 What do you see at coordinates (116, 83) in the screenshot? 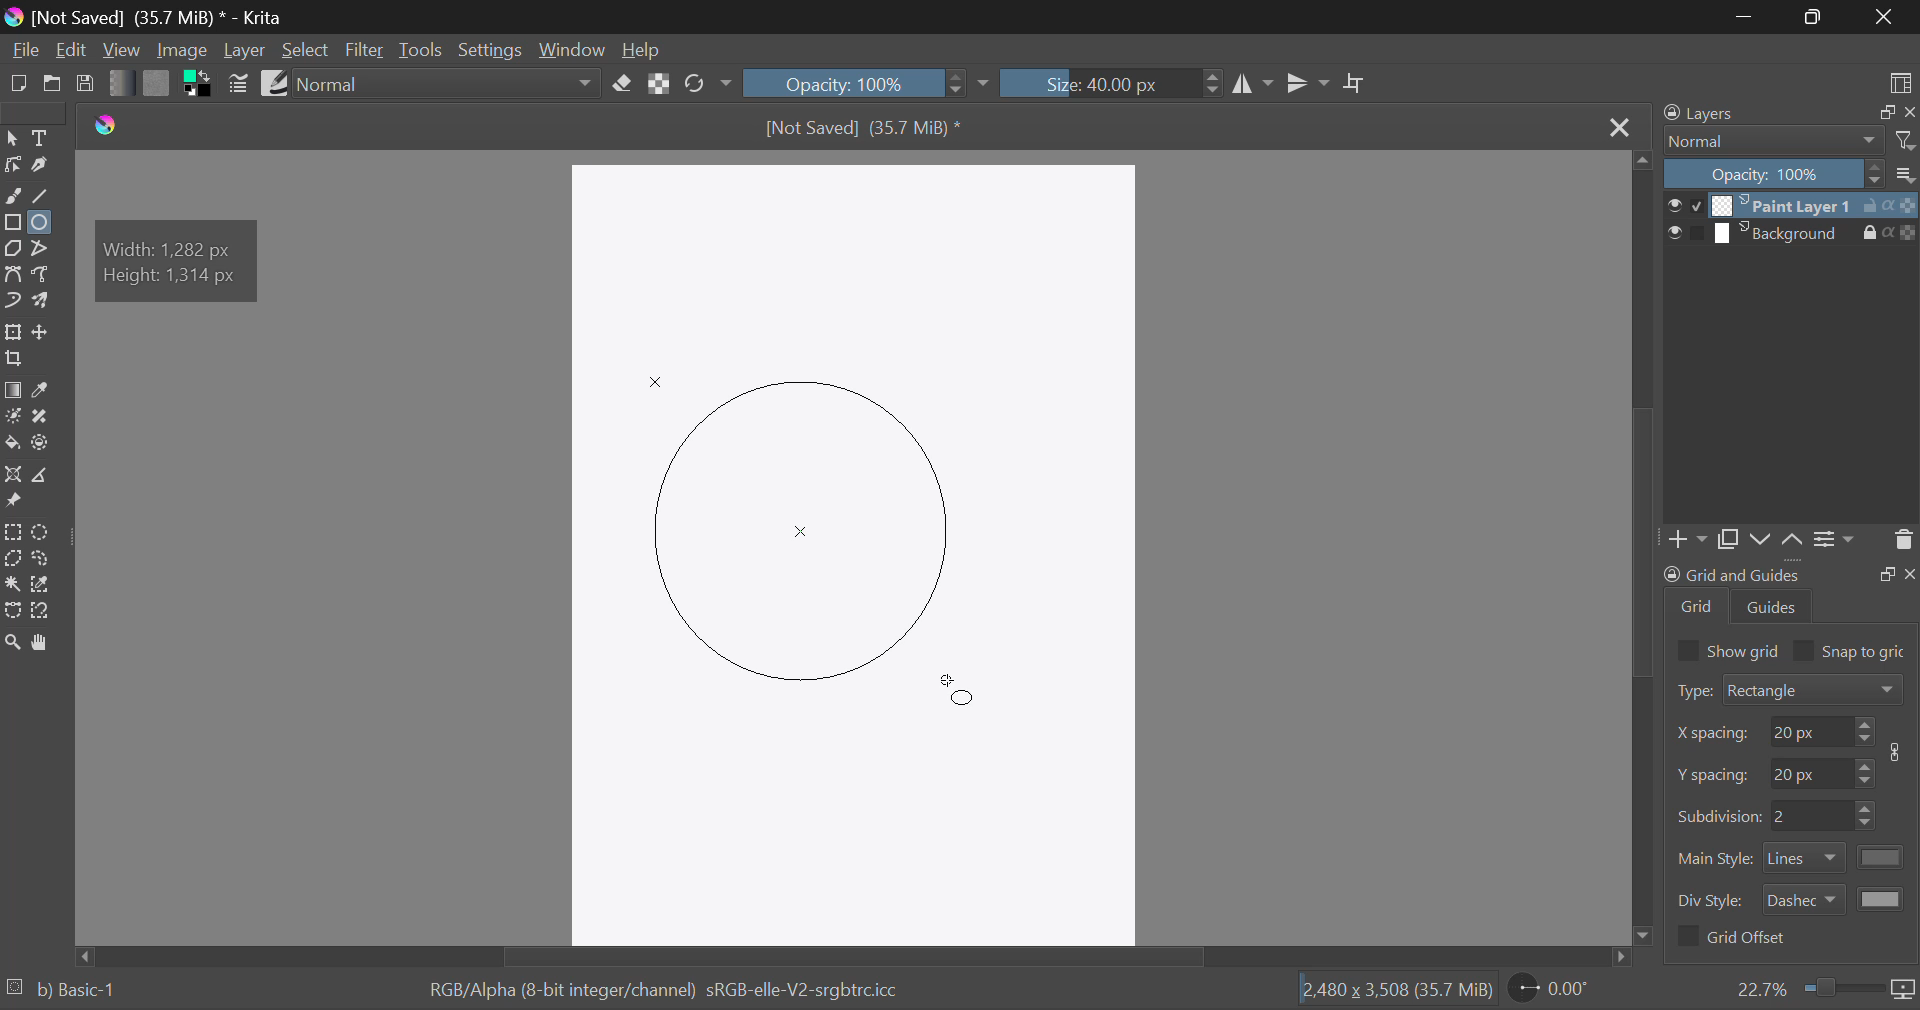
I see `Gradient` at bounding box center [116, 83].